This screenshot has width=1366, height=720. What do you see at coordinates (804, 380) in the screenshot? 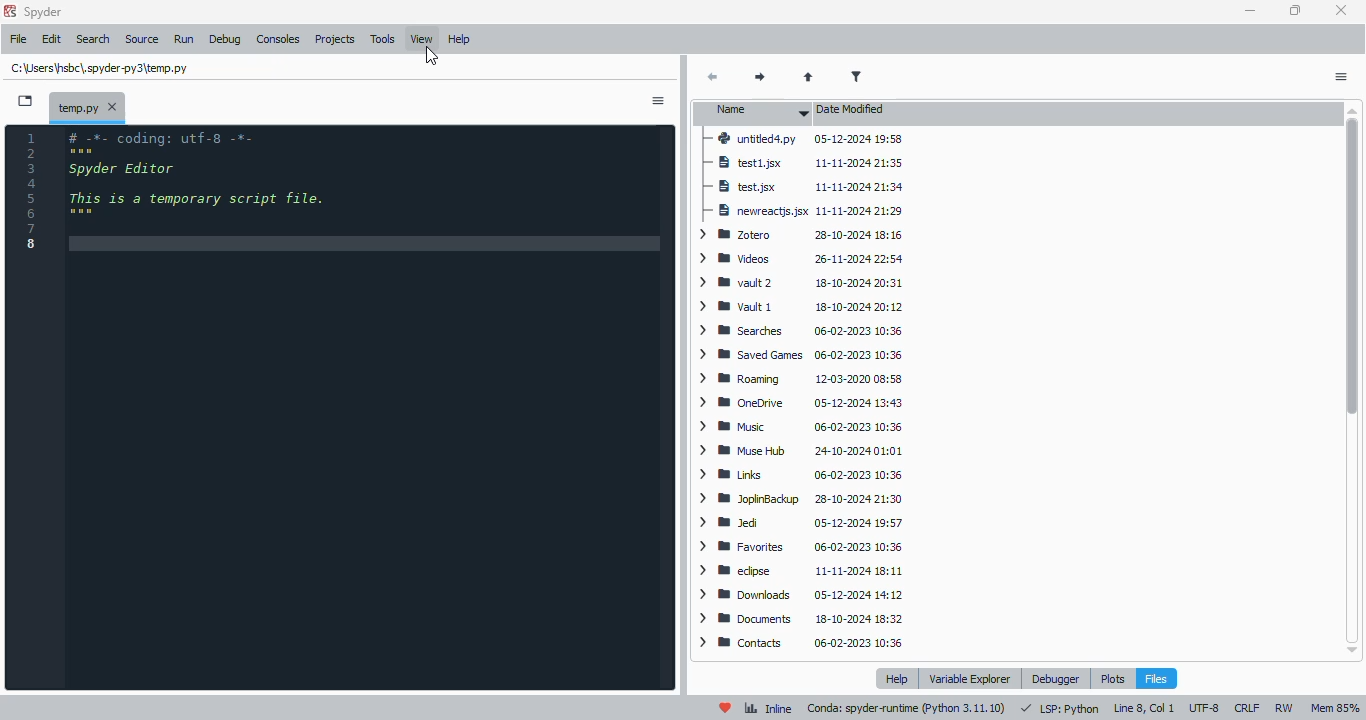
I see `Roaming` at bounding box center [804, 380].